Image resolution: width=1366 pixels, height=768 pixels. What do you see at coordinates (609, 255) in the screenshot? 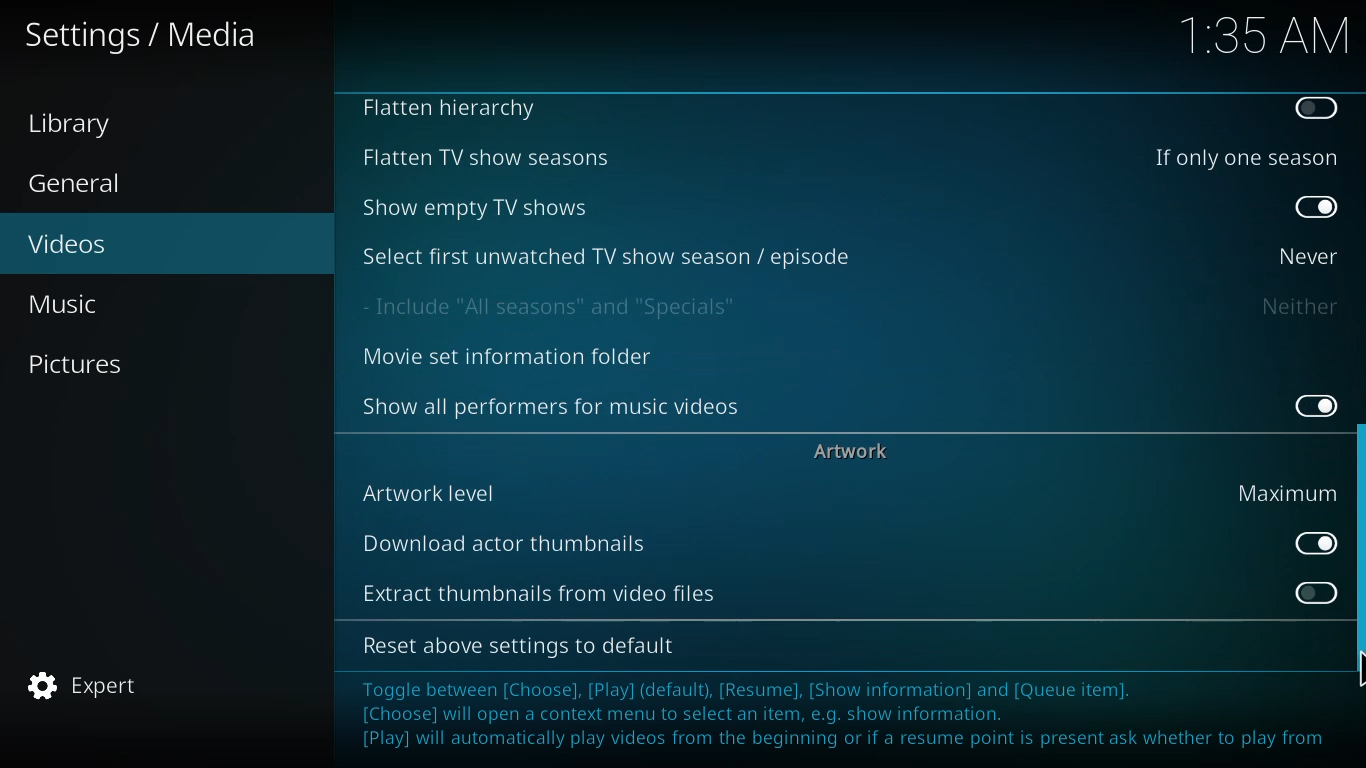
I see `select first unwanted TV show` at bounding box center [609, 255].